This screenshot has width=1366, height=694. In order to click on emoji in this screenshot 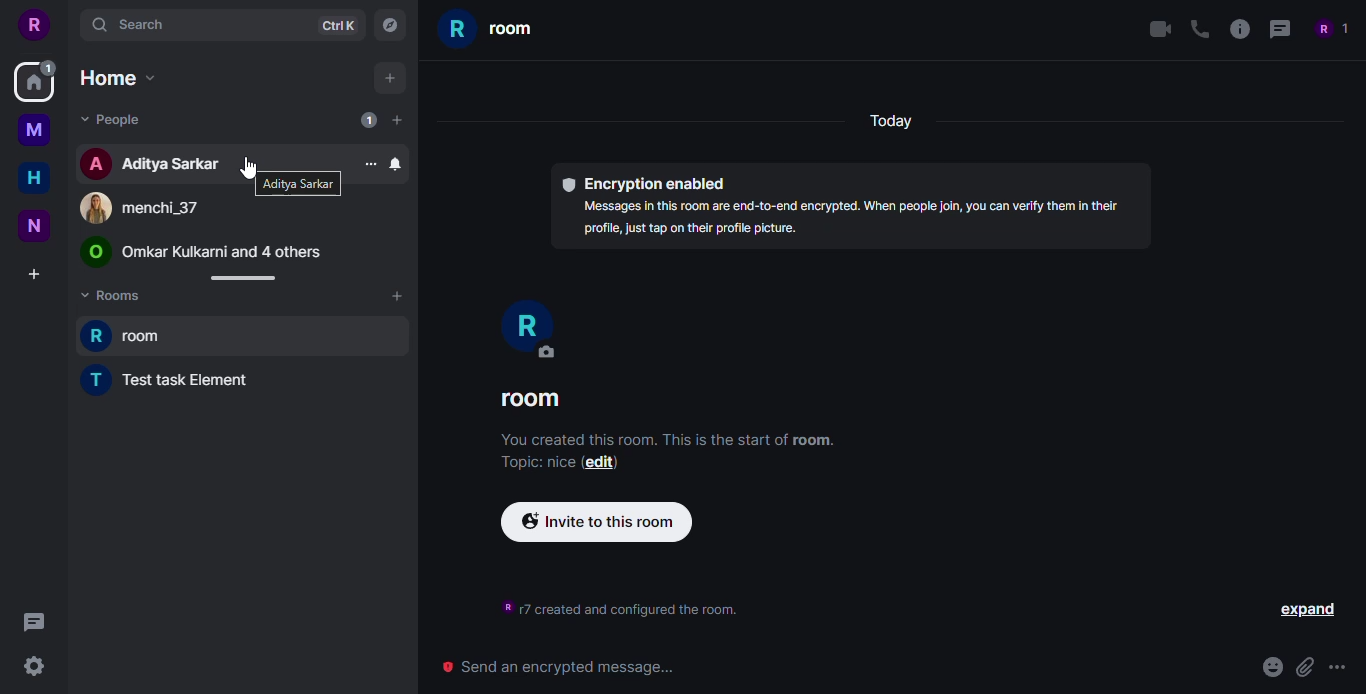, I will do `click(1272, 667)`.